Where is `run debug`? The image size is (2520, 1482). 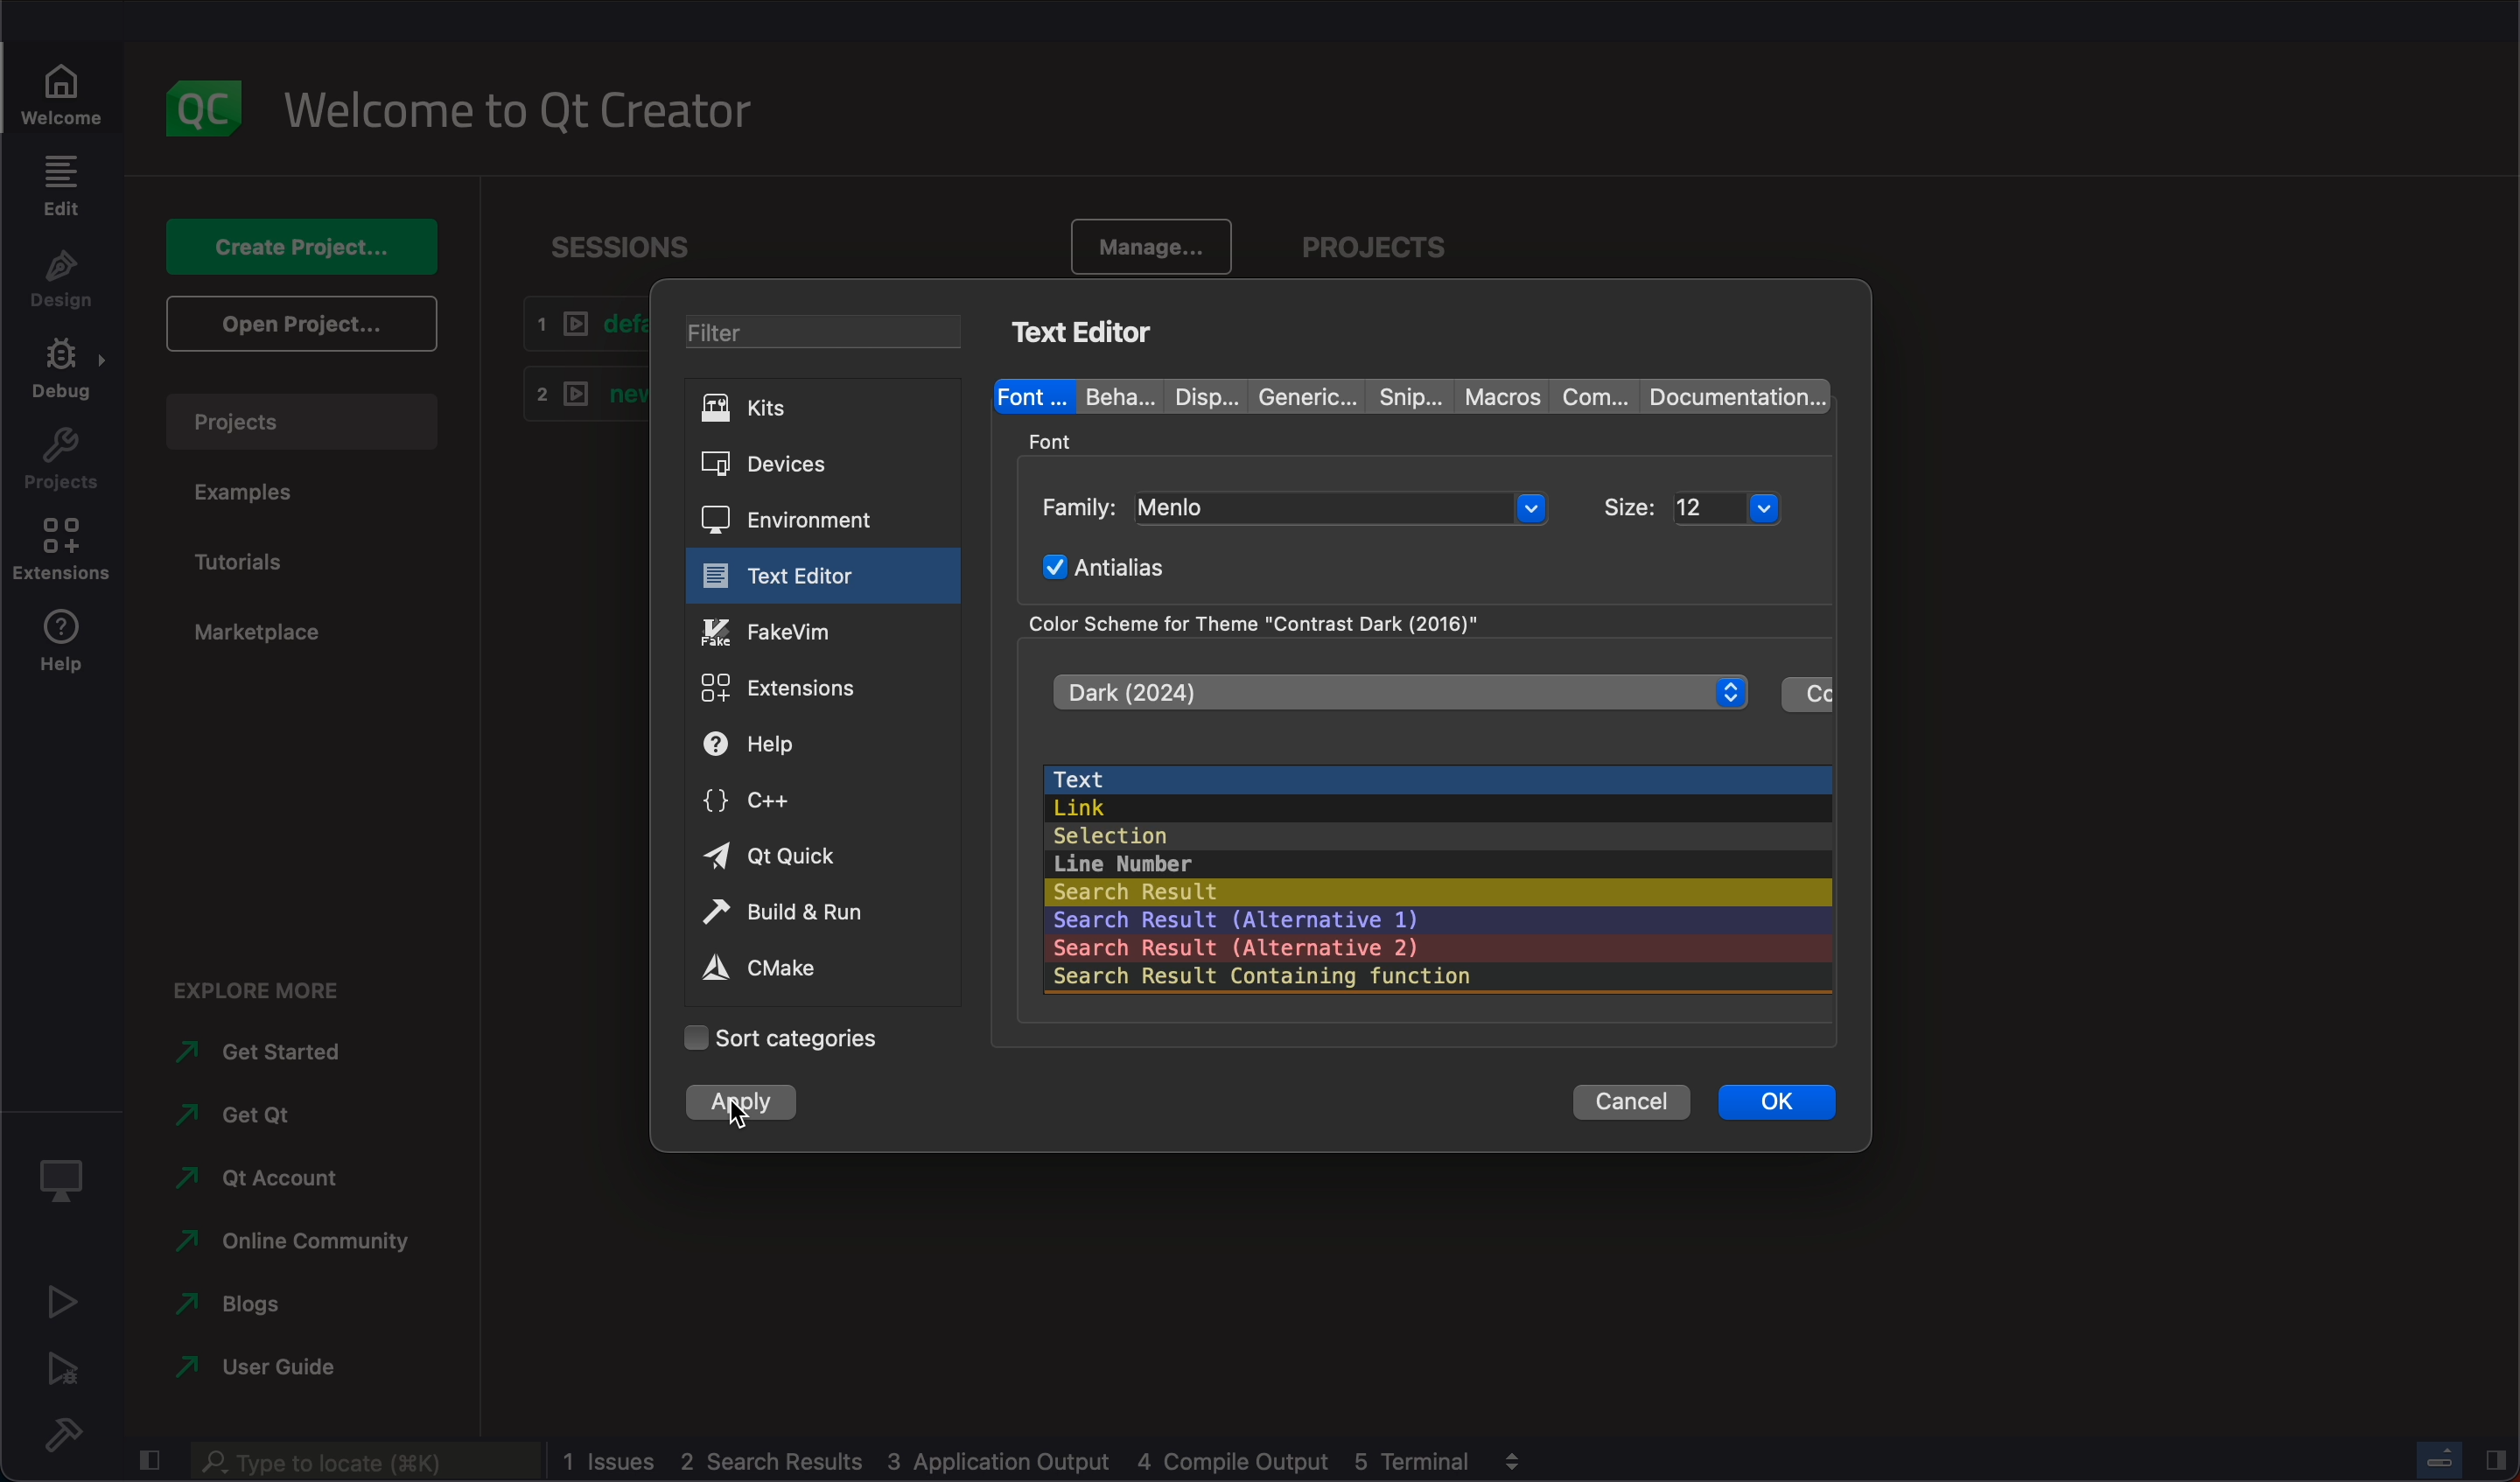
run debug is located at coordinates (62, 1371).